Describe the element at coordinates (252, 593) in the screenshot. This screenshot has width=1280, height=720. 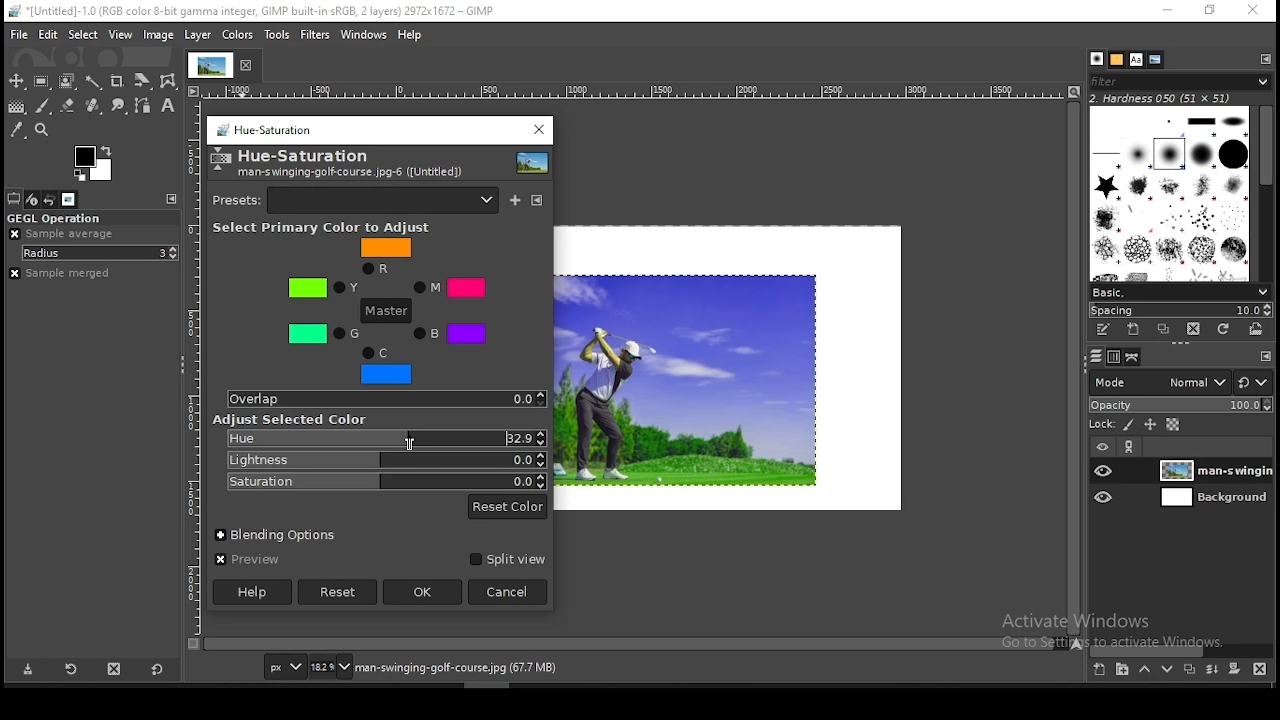
I see `help` at that location.